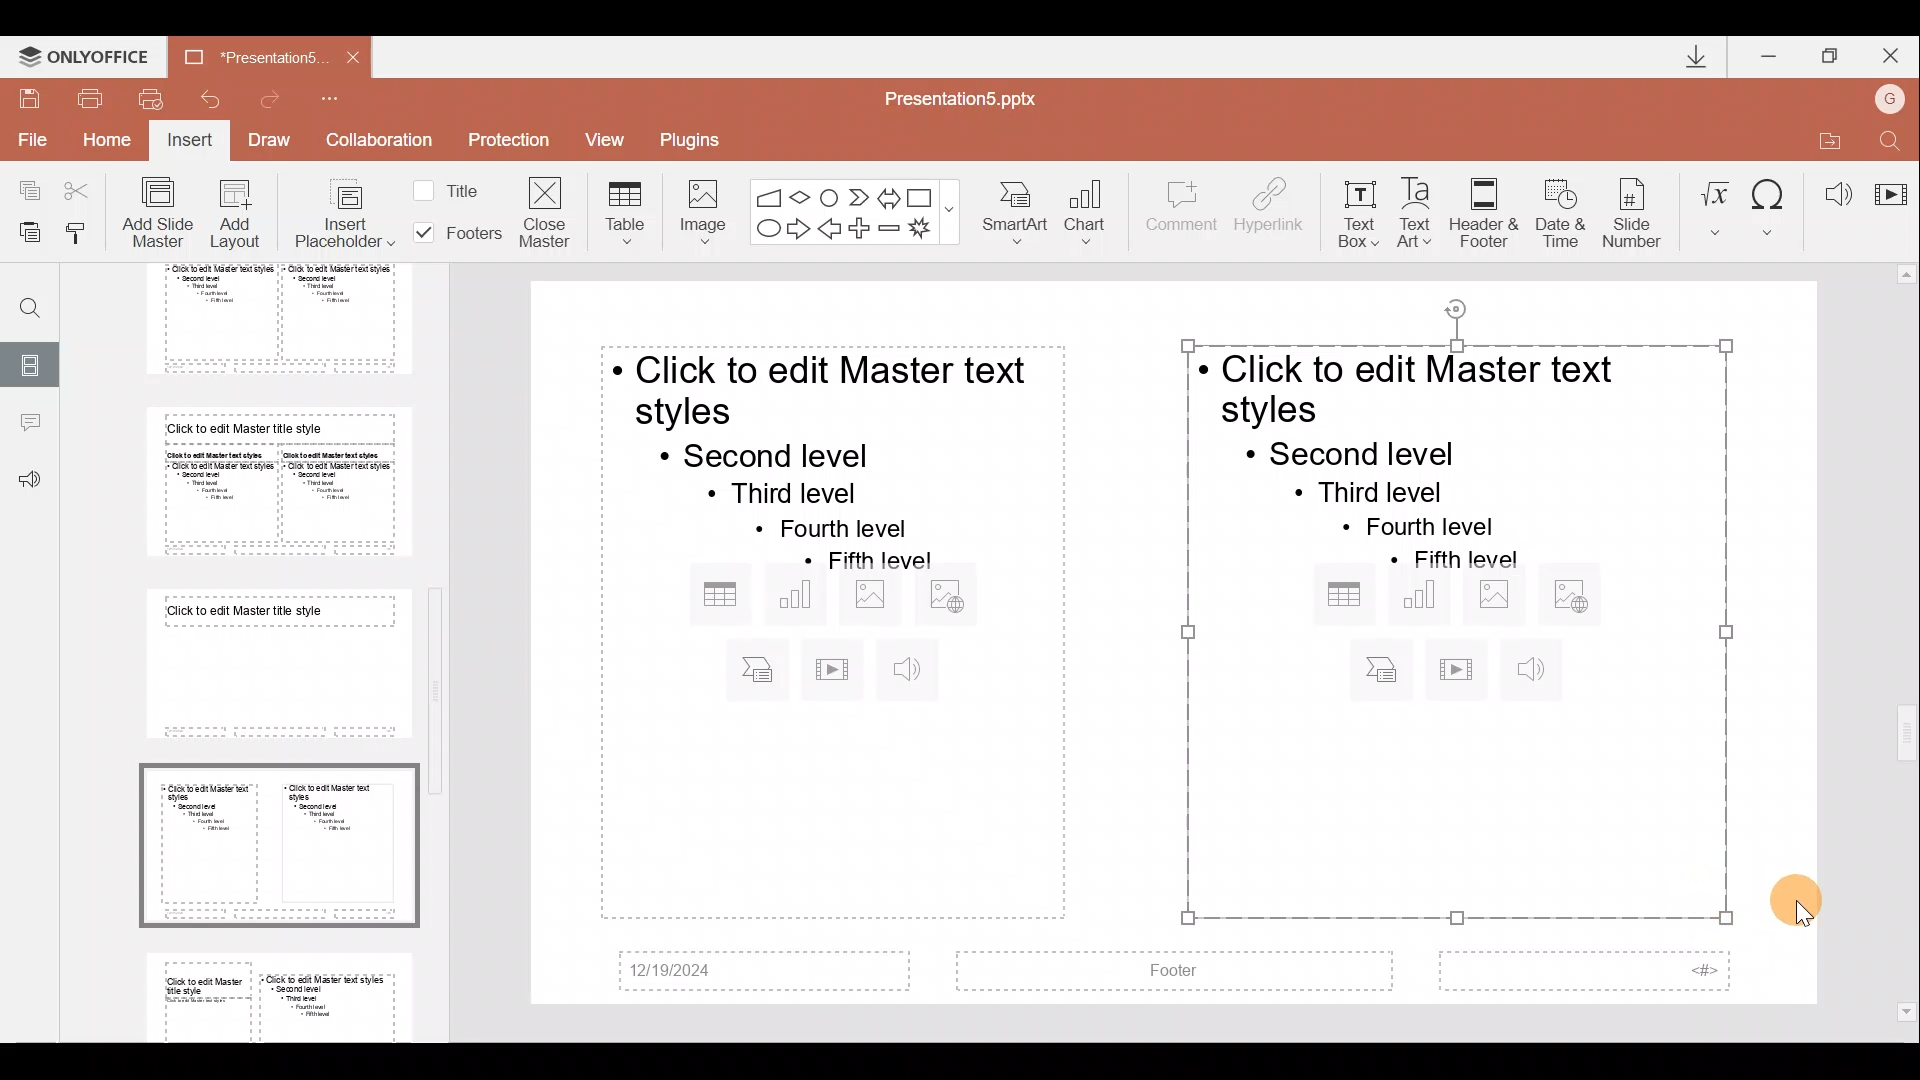 The height and width of the screenshot is (1080, 1920). Describe the element at coordinates (278, 99) in the screenshot. I see `Redo` at that location.